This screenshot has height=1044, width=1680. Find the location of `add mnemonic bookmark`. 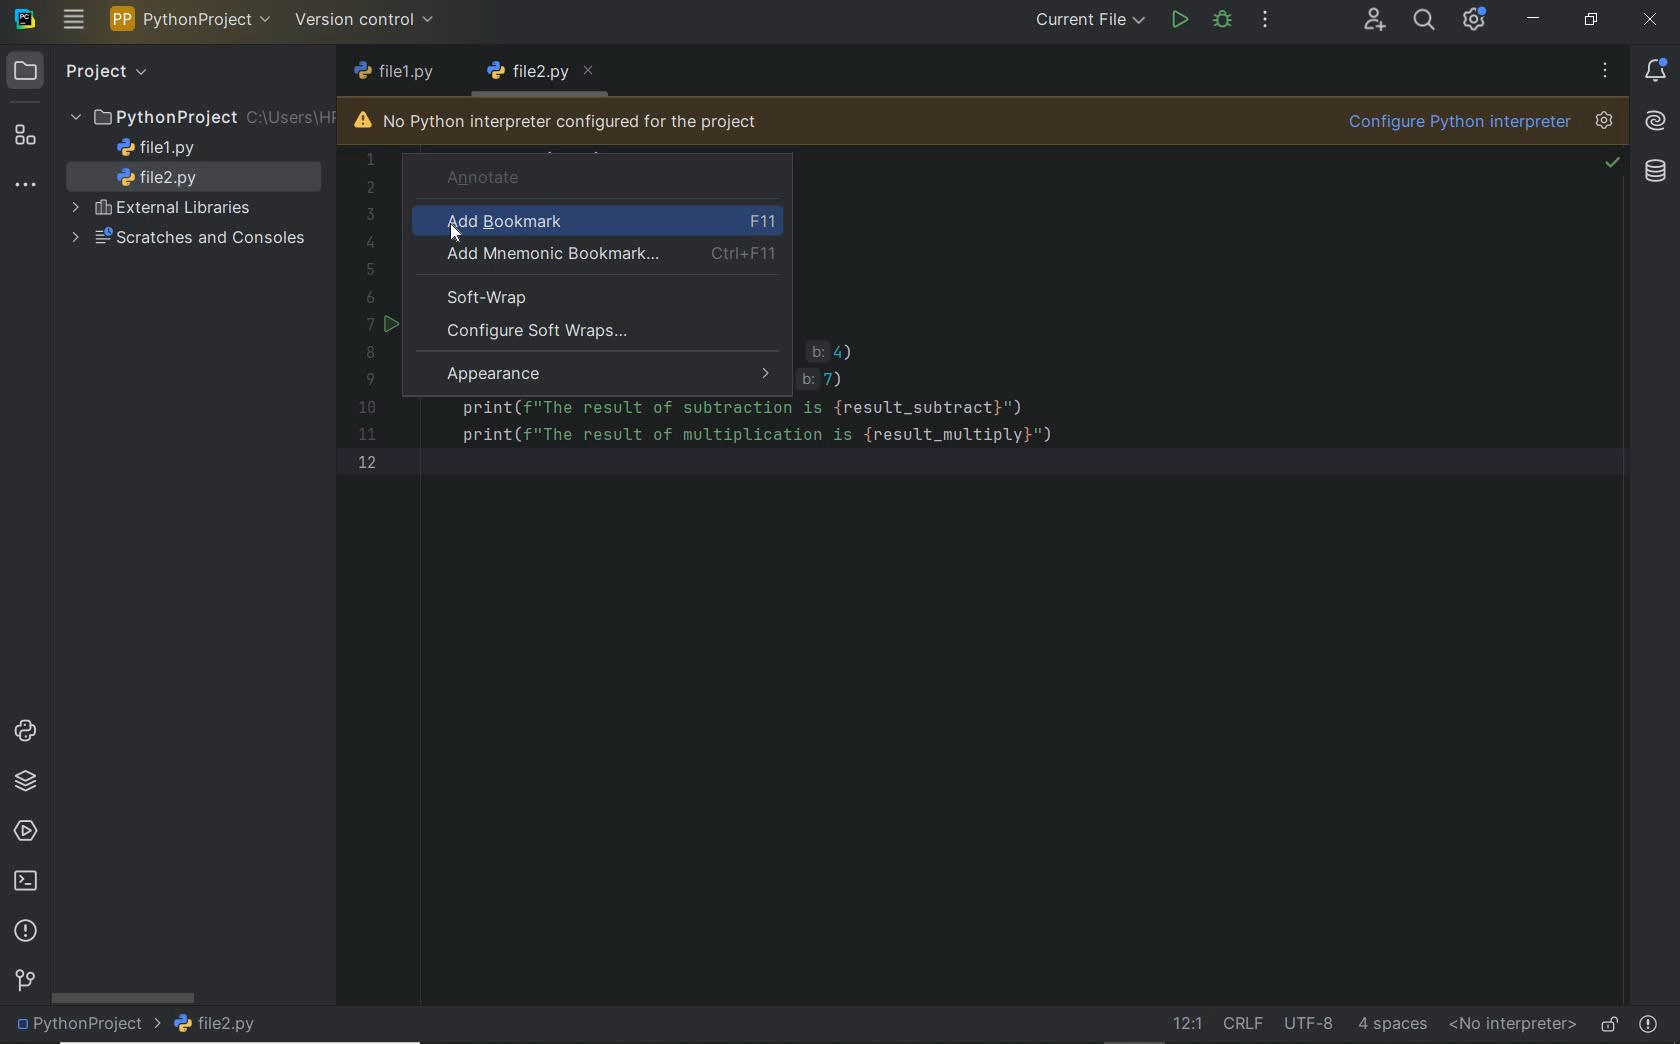

add mnemonic bookmark is located at coordinates (613, 257).